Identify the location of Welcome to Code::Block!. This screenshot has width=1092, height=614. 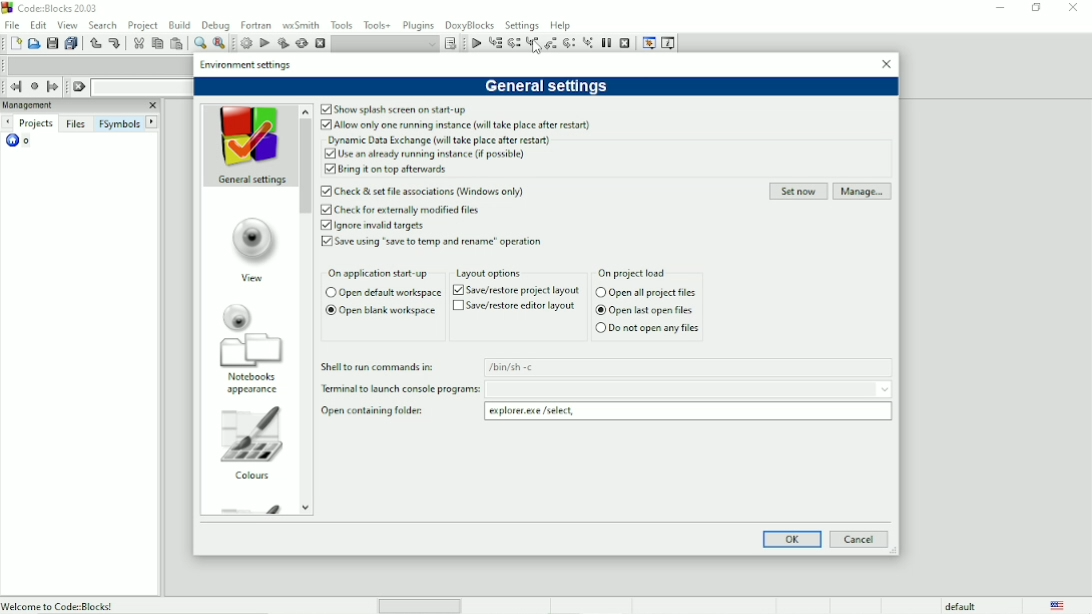
(58, 606).